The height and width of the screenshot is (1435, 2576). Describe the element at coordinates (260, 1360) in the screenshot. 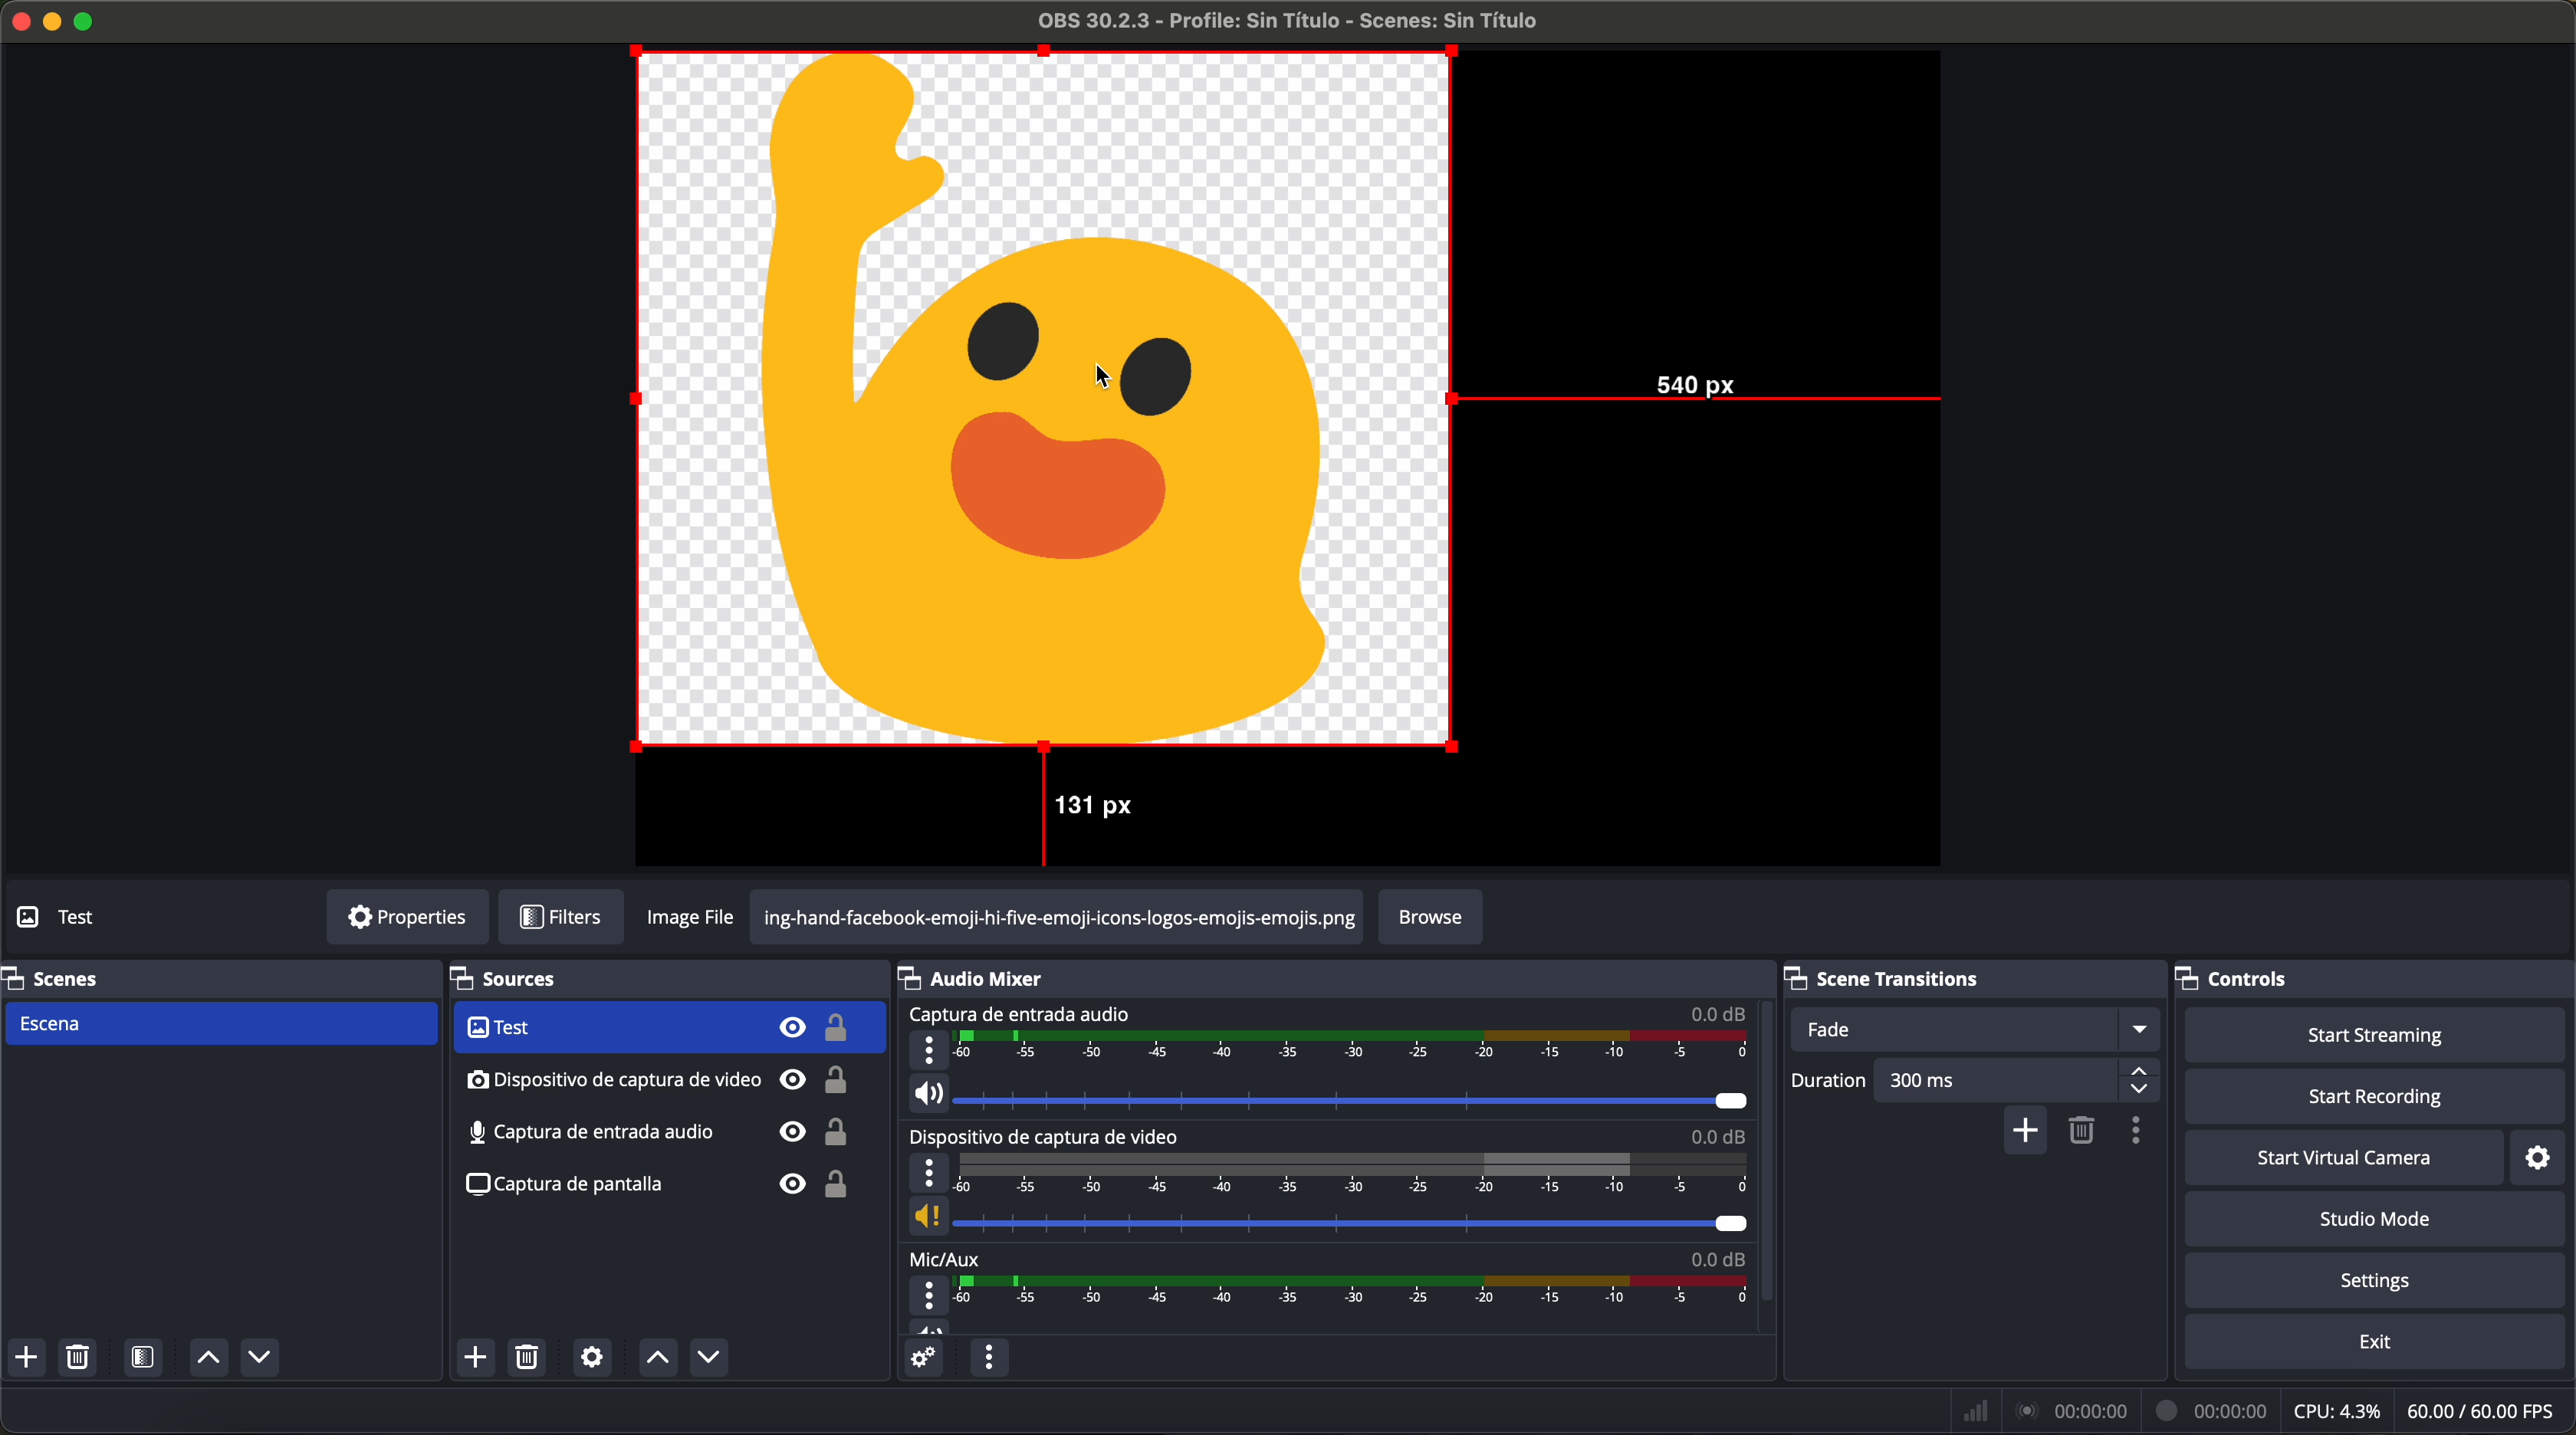

I see `move scene down` at that location.